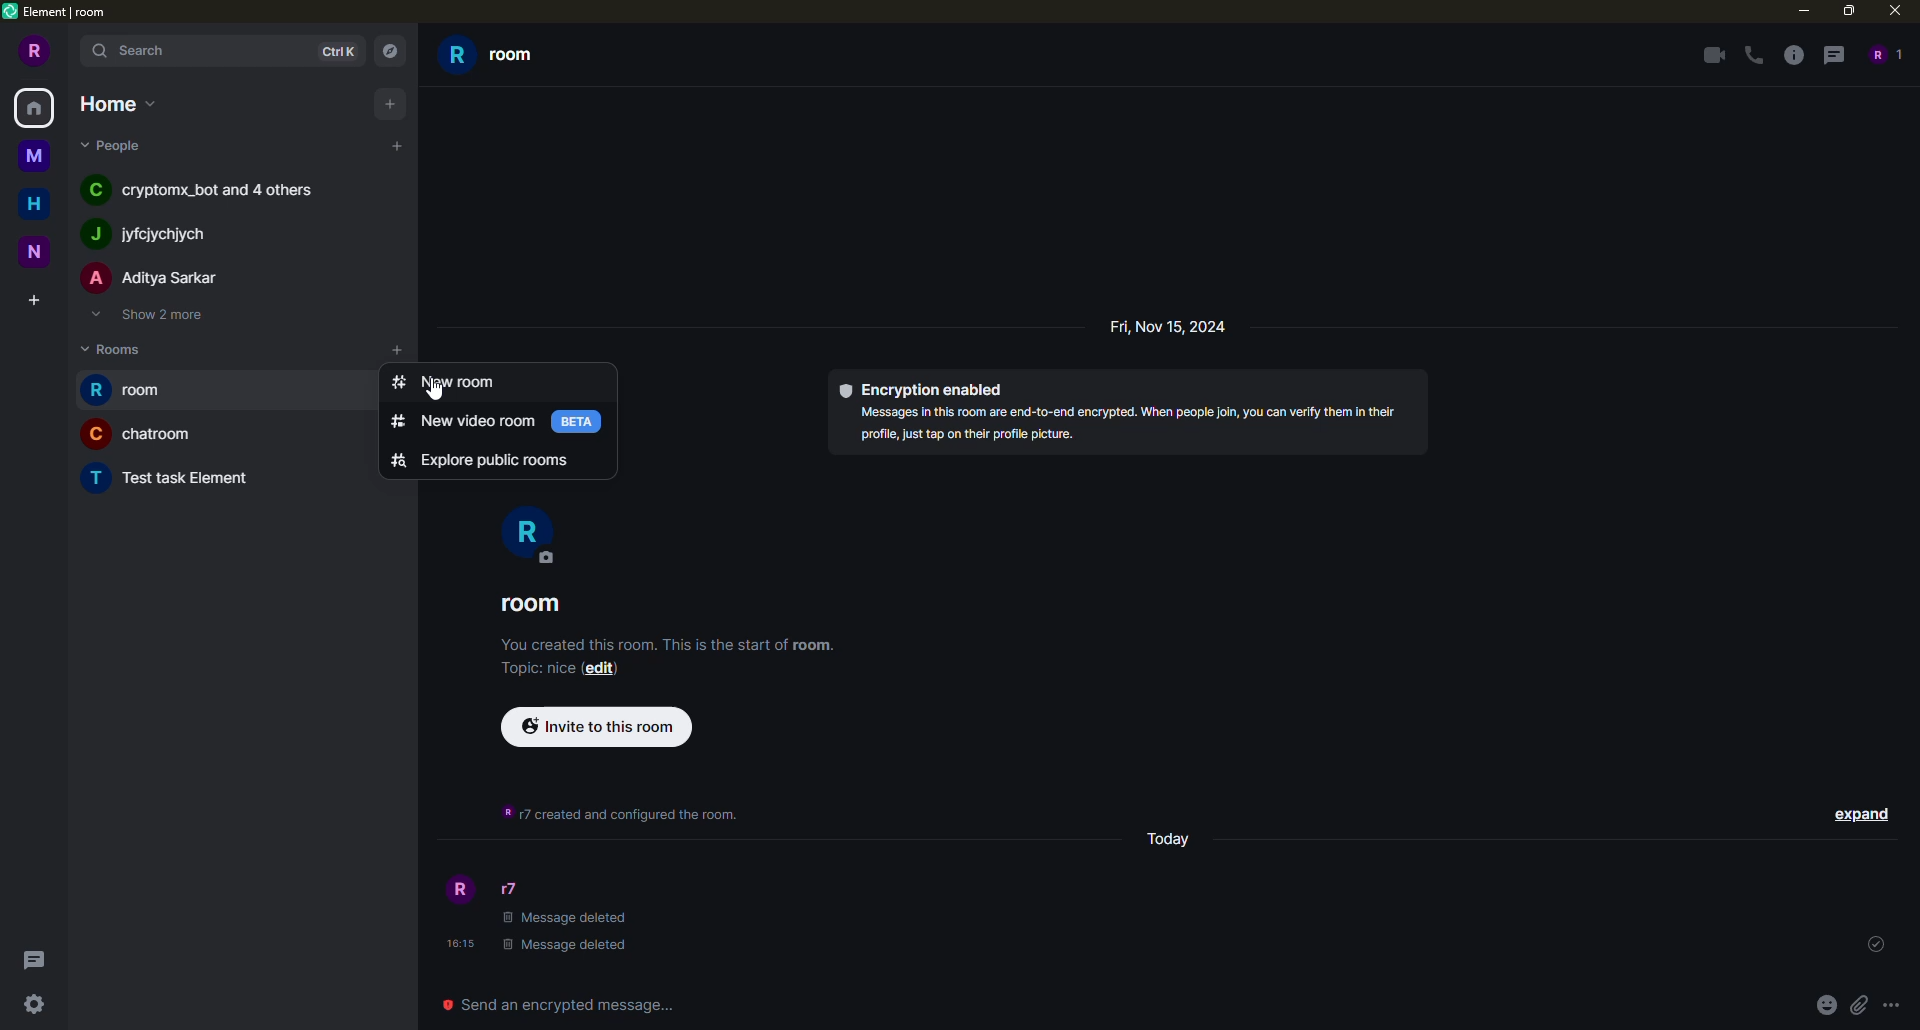 This screenshot has width=1920, height=1030. What do you see at coordinates (1833, 54) in the screenshot?
I see `threads` at bounding box center [1833, 54].